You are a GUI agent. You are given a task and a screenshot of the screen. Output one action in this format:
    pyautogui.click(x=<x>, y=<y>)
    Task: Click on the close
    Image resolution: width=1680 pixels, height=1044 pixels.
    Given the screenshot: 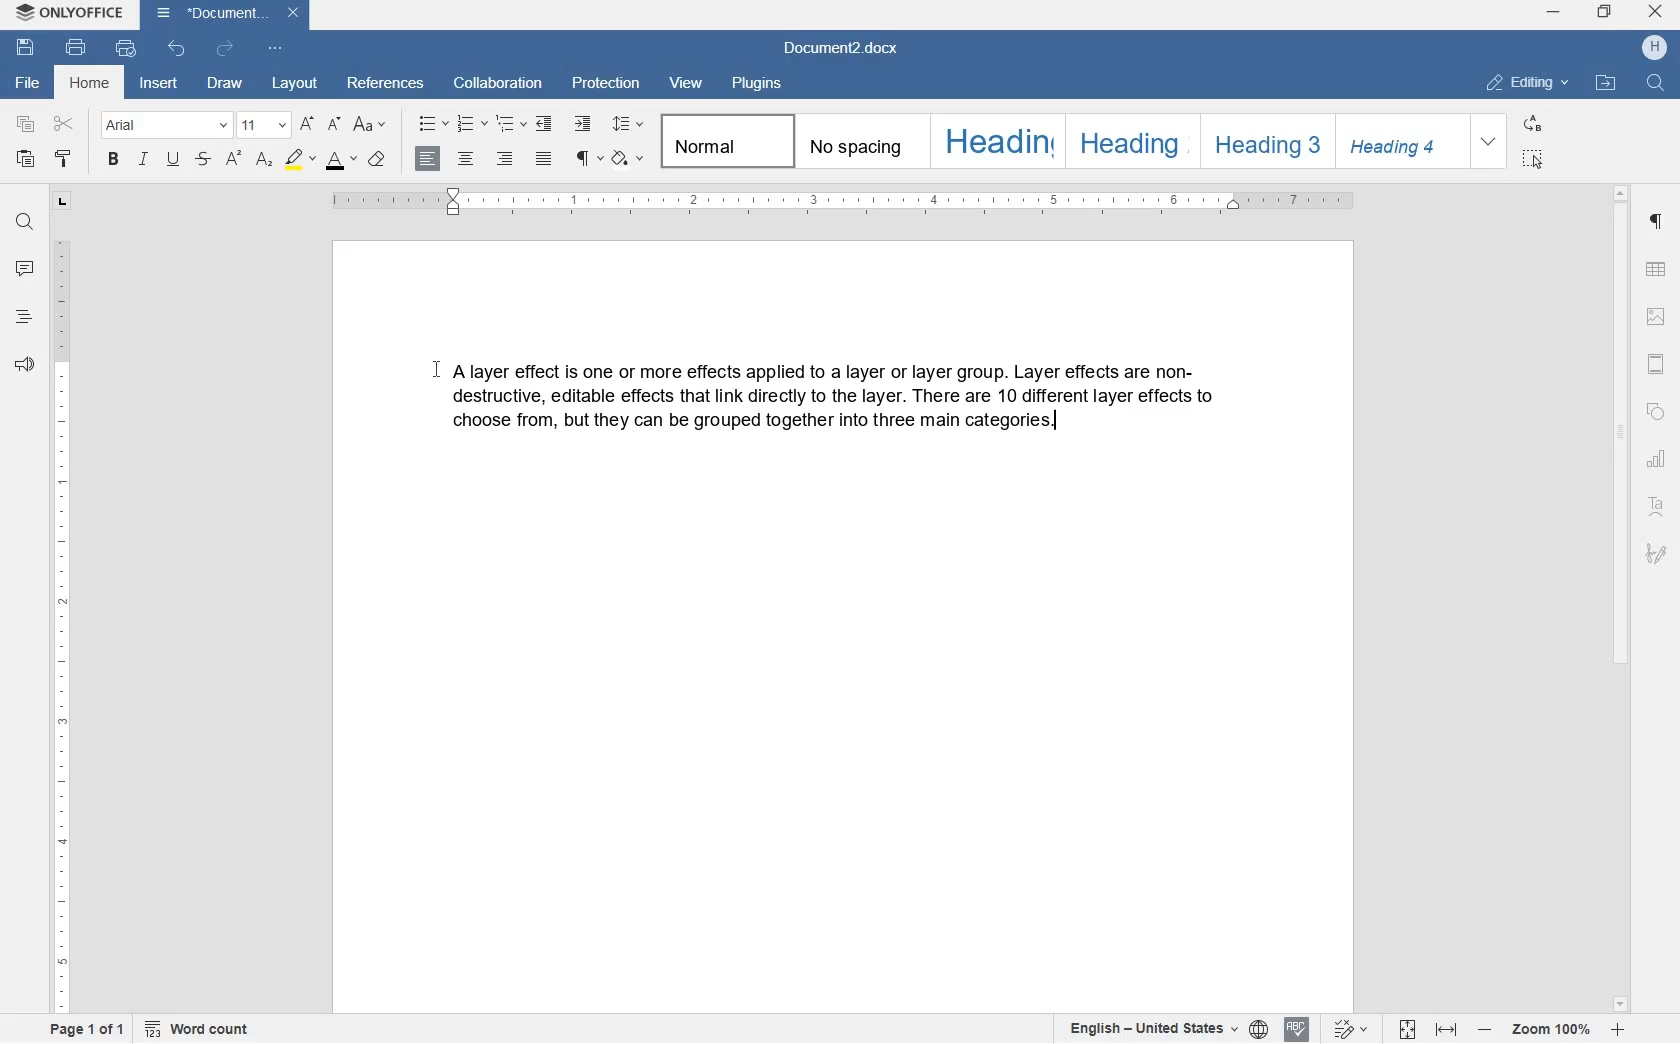 What is the action you would take?
    pyautogui.click(x=1657, y=13)
    